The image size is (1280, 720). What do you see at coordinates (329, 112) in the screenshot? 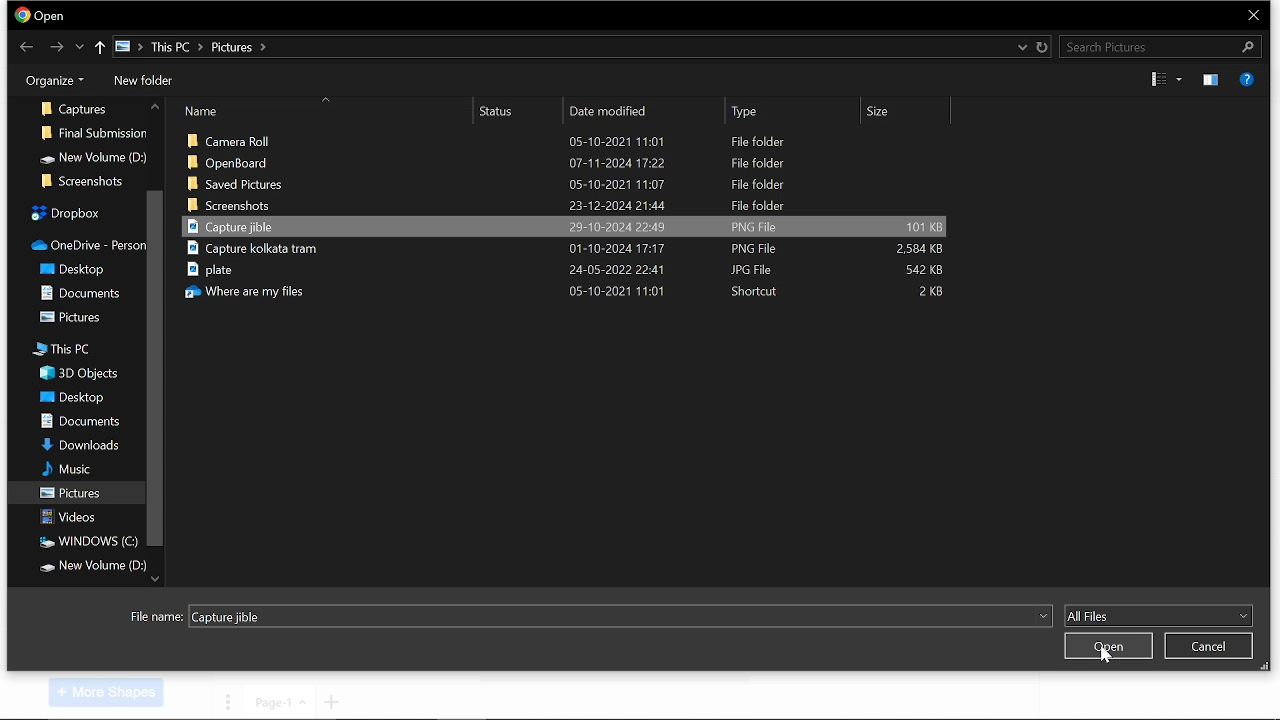
I see `name` at bounding box center [329, 112].